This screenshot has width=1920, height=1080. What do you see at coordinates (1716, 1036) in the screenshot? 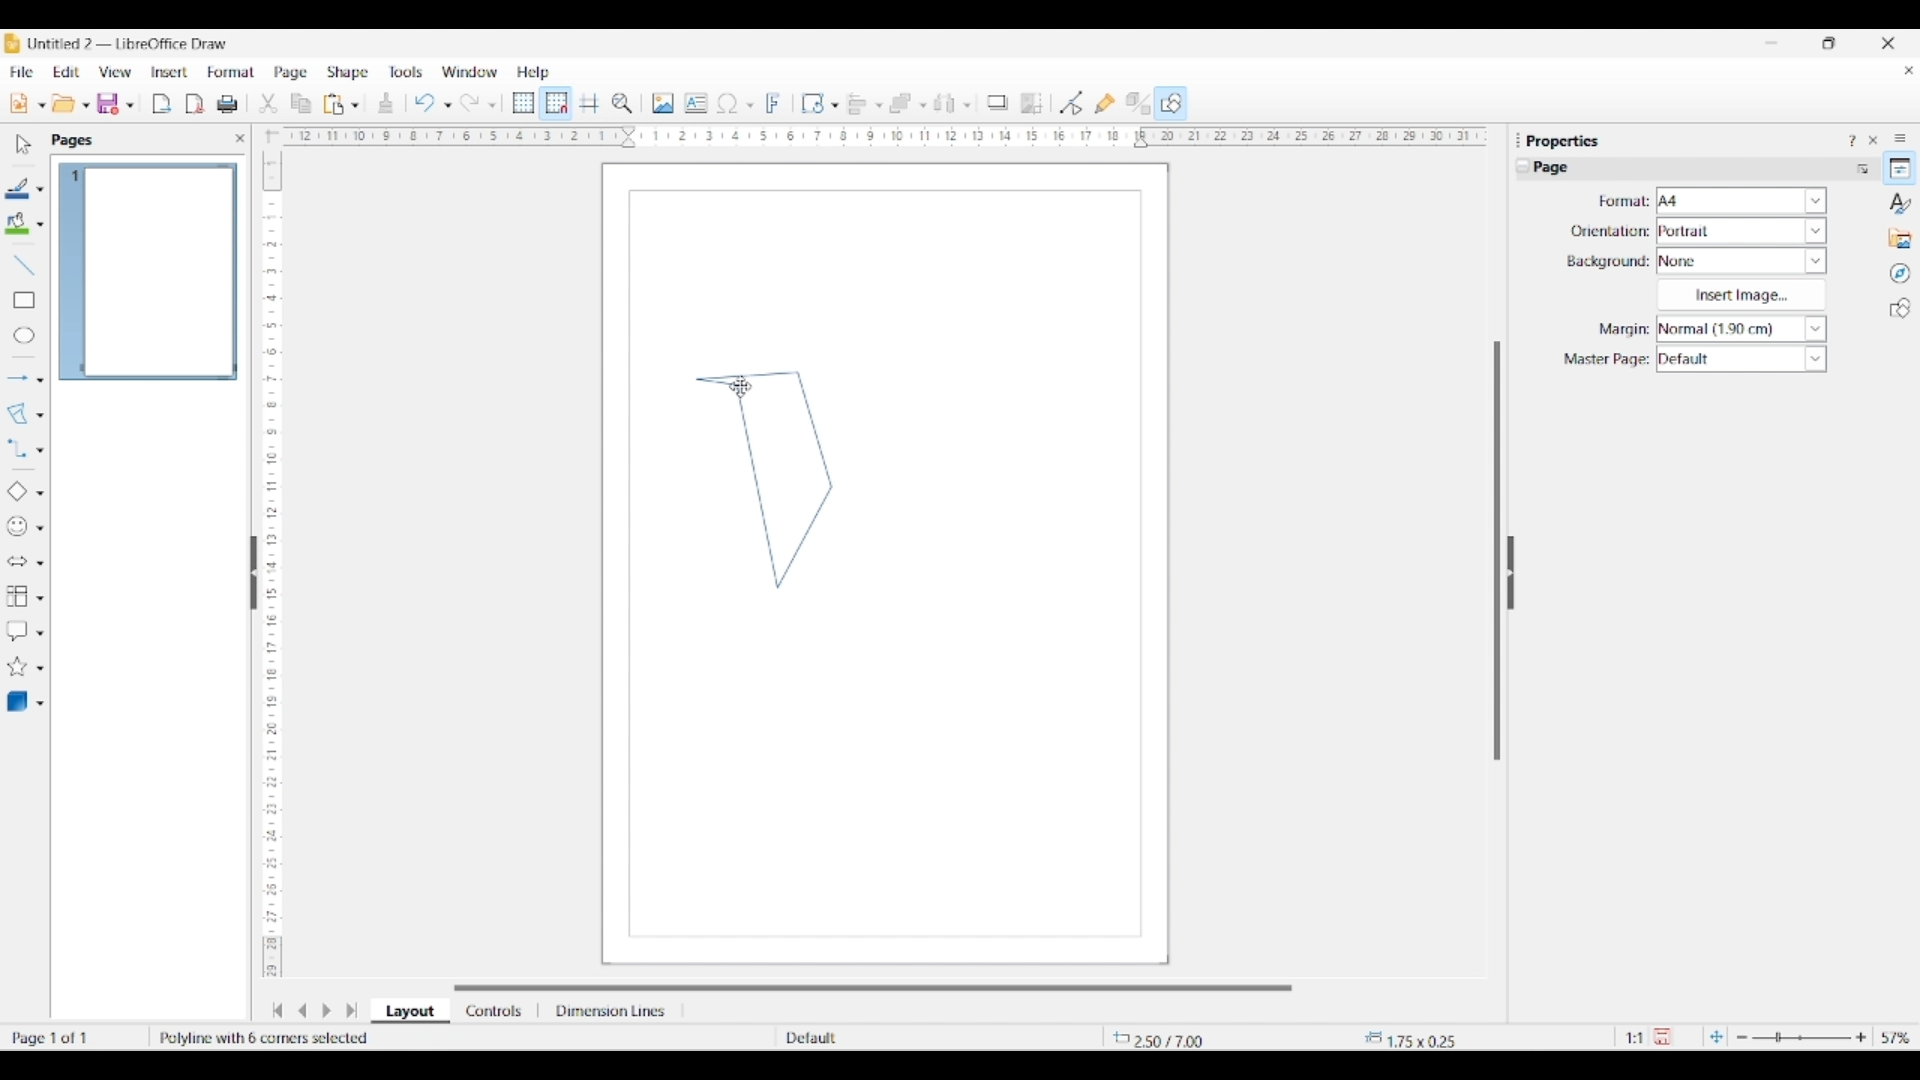
I see `Fit page to current window` at bounding box center [1716, 1036].